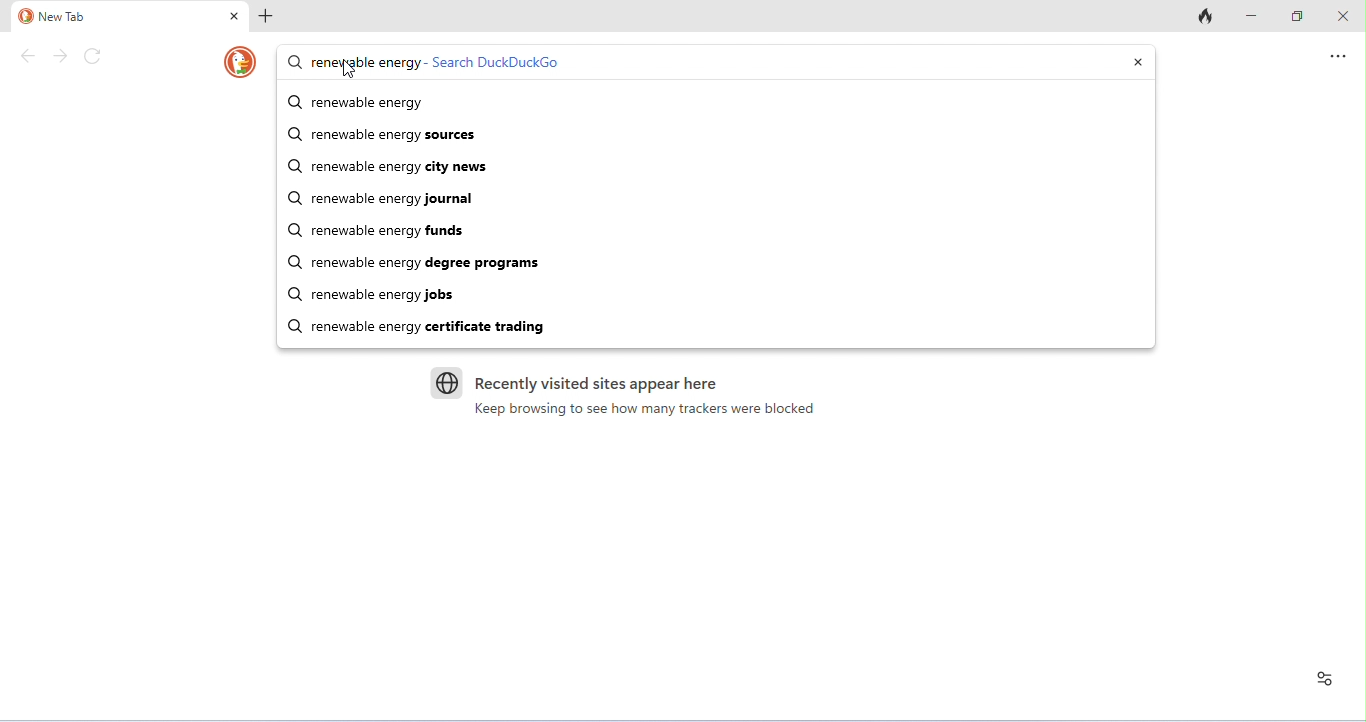 The width and height of the screenshot is (1366, 722). What do you see at coordinates (729, 135) in the screenshot?
I see `renewable energy sources` at bounding box center [729, 135].